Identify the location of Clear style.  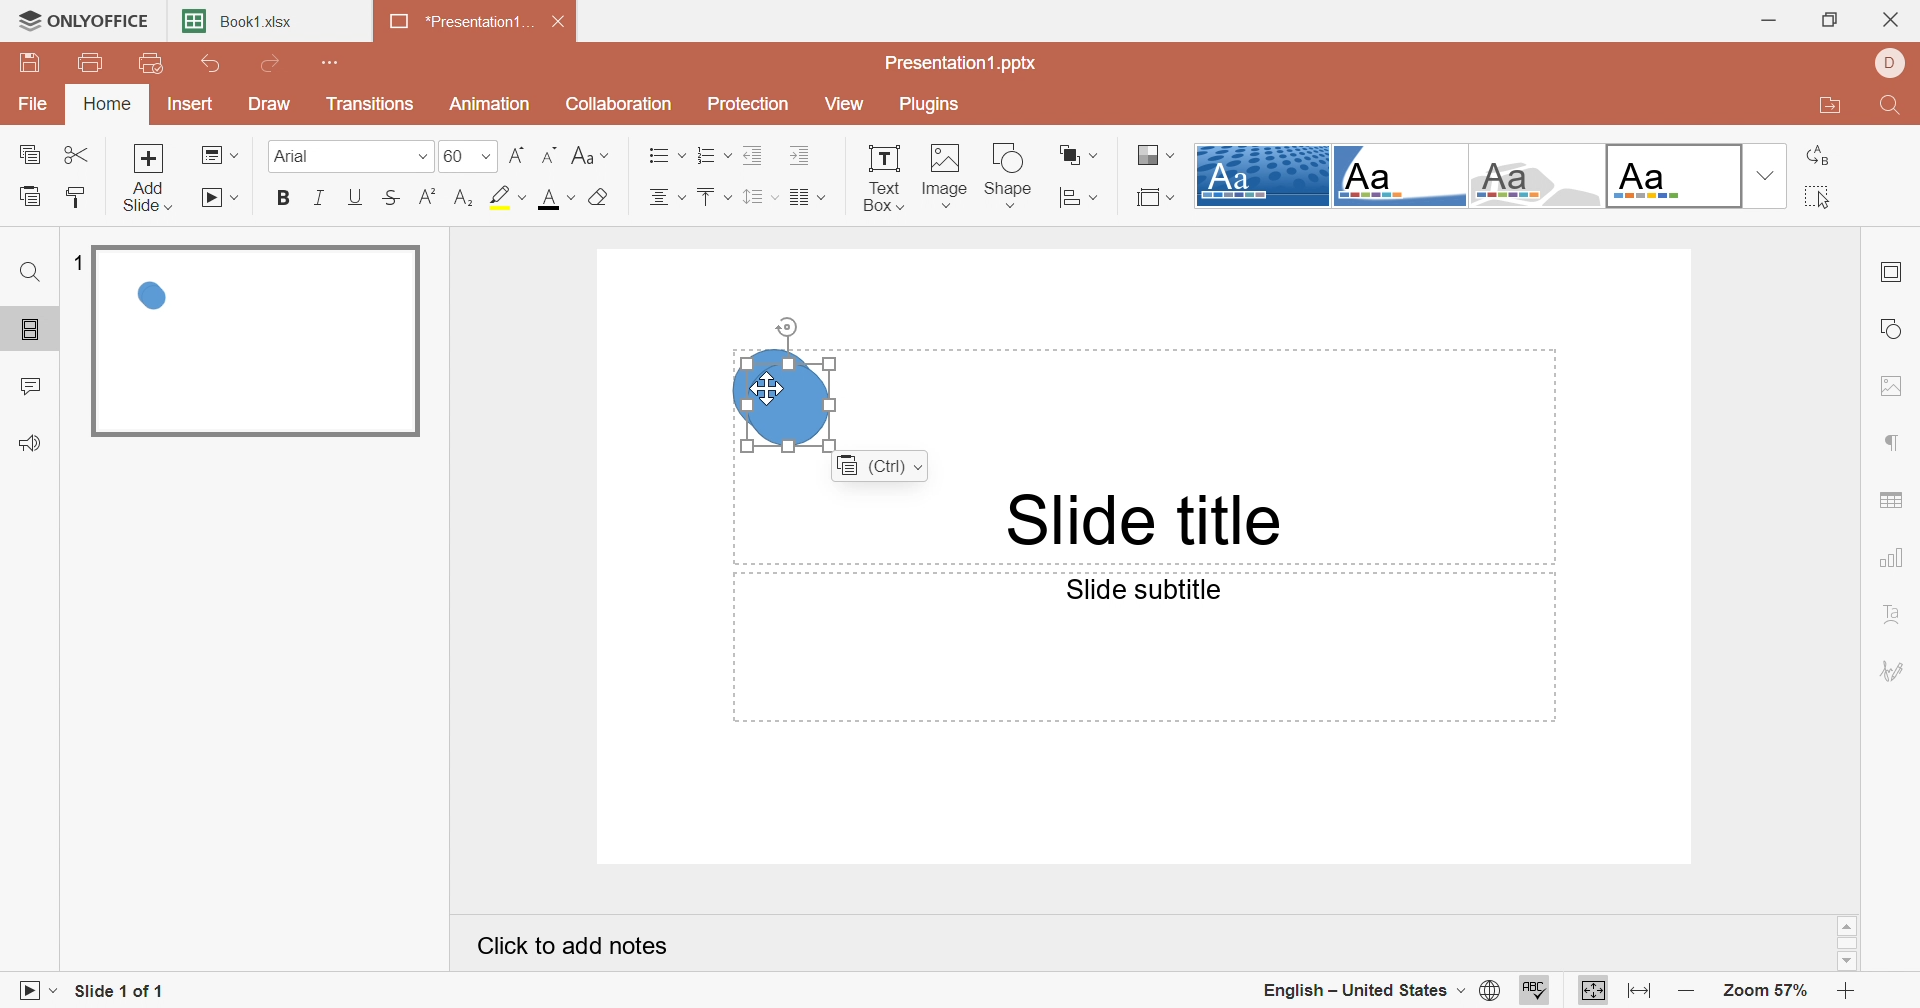
(601, 199).